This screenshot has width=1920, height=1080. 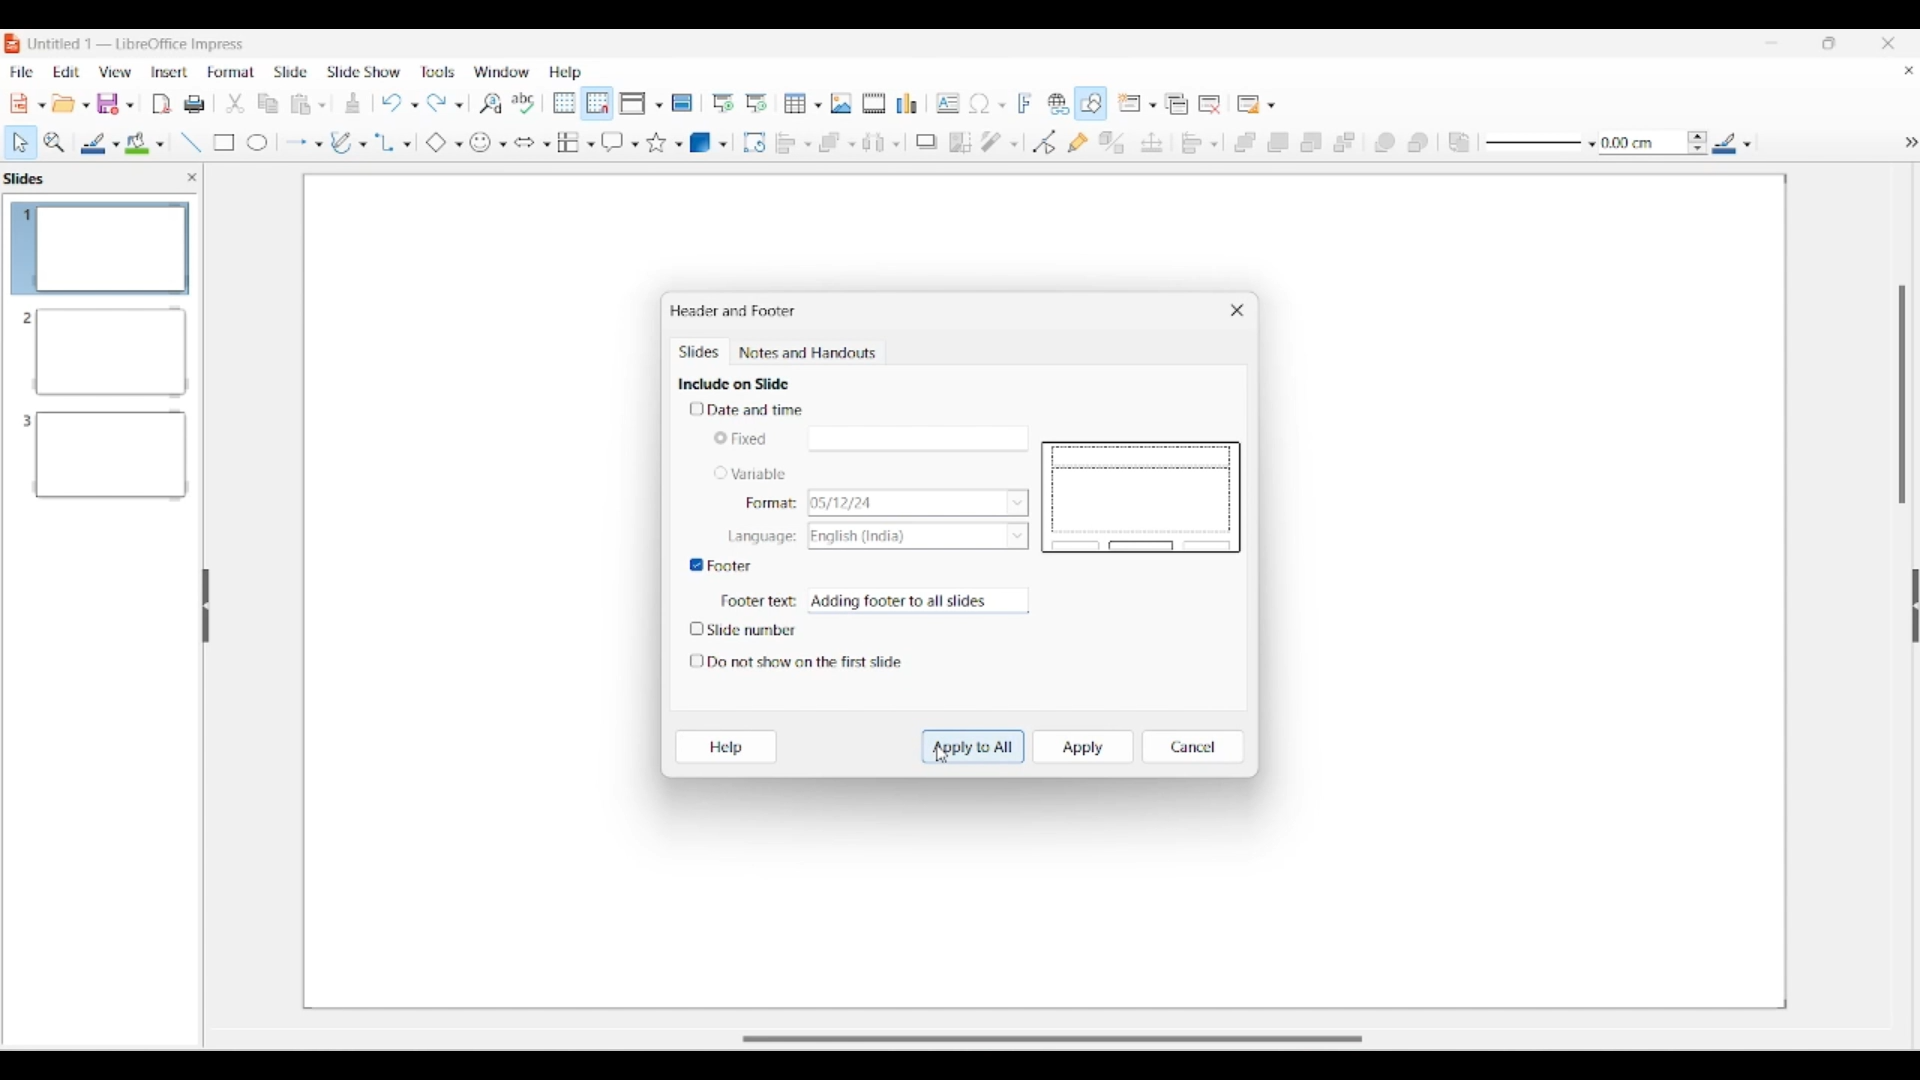 I want to click on Insert special character options, so click(x=987, y=103).